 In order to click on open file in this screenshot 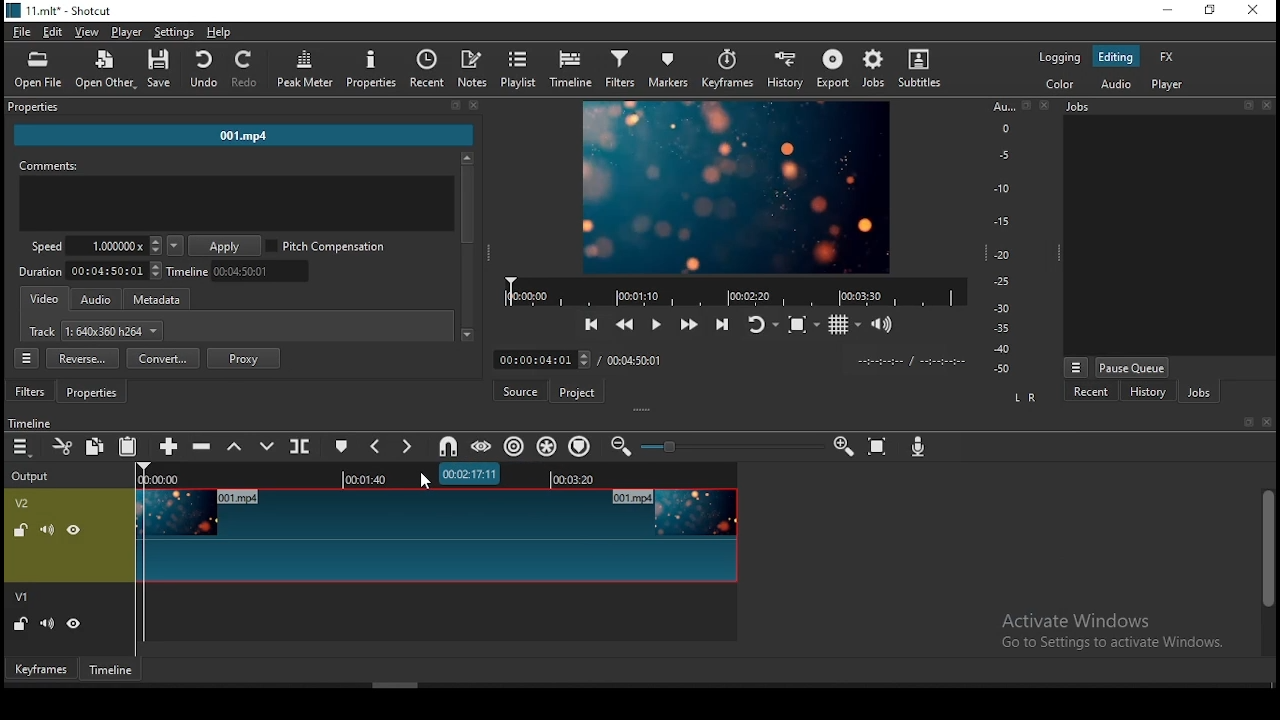, I will do `click(38, 67)`.